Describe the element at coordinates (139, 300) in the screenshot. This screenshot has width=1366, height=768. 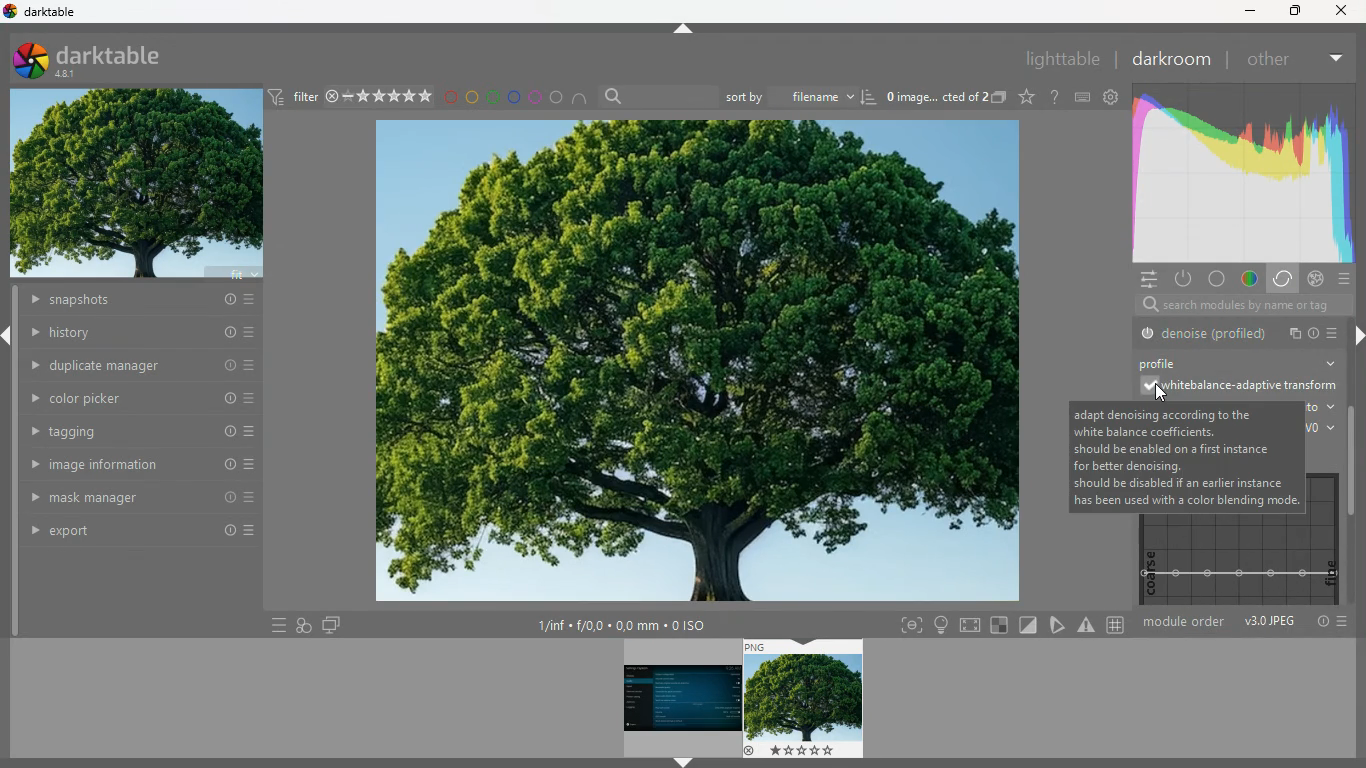
I see `snapshots` at that location.